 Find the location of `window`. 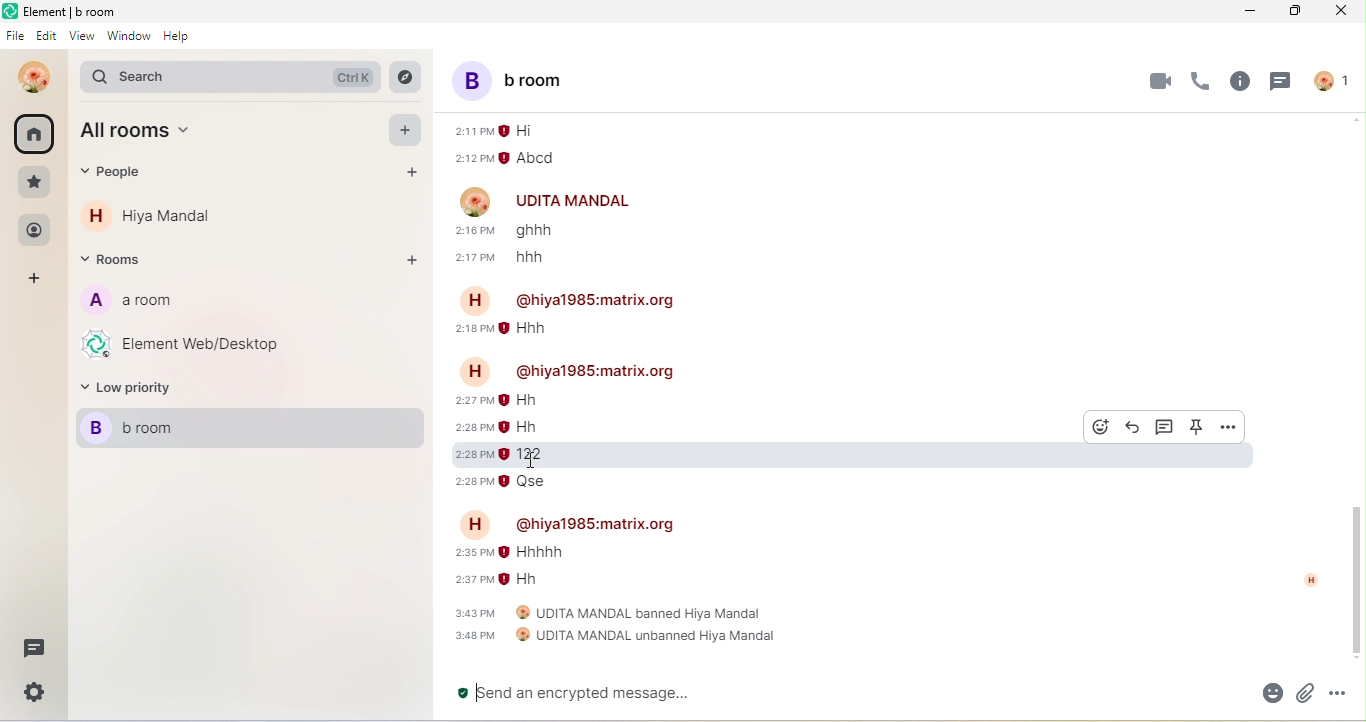

window is located at coordinates (128, 41).